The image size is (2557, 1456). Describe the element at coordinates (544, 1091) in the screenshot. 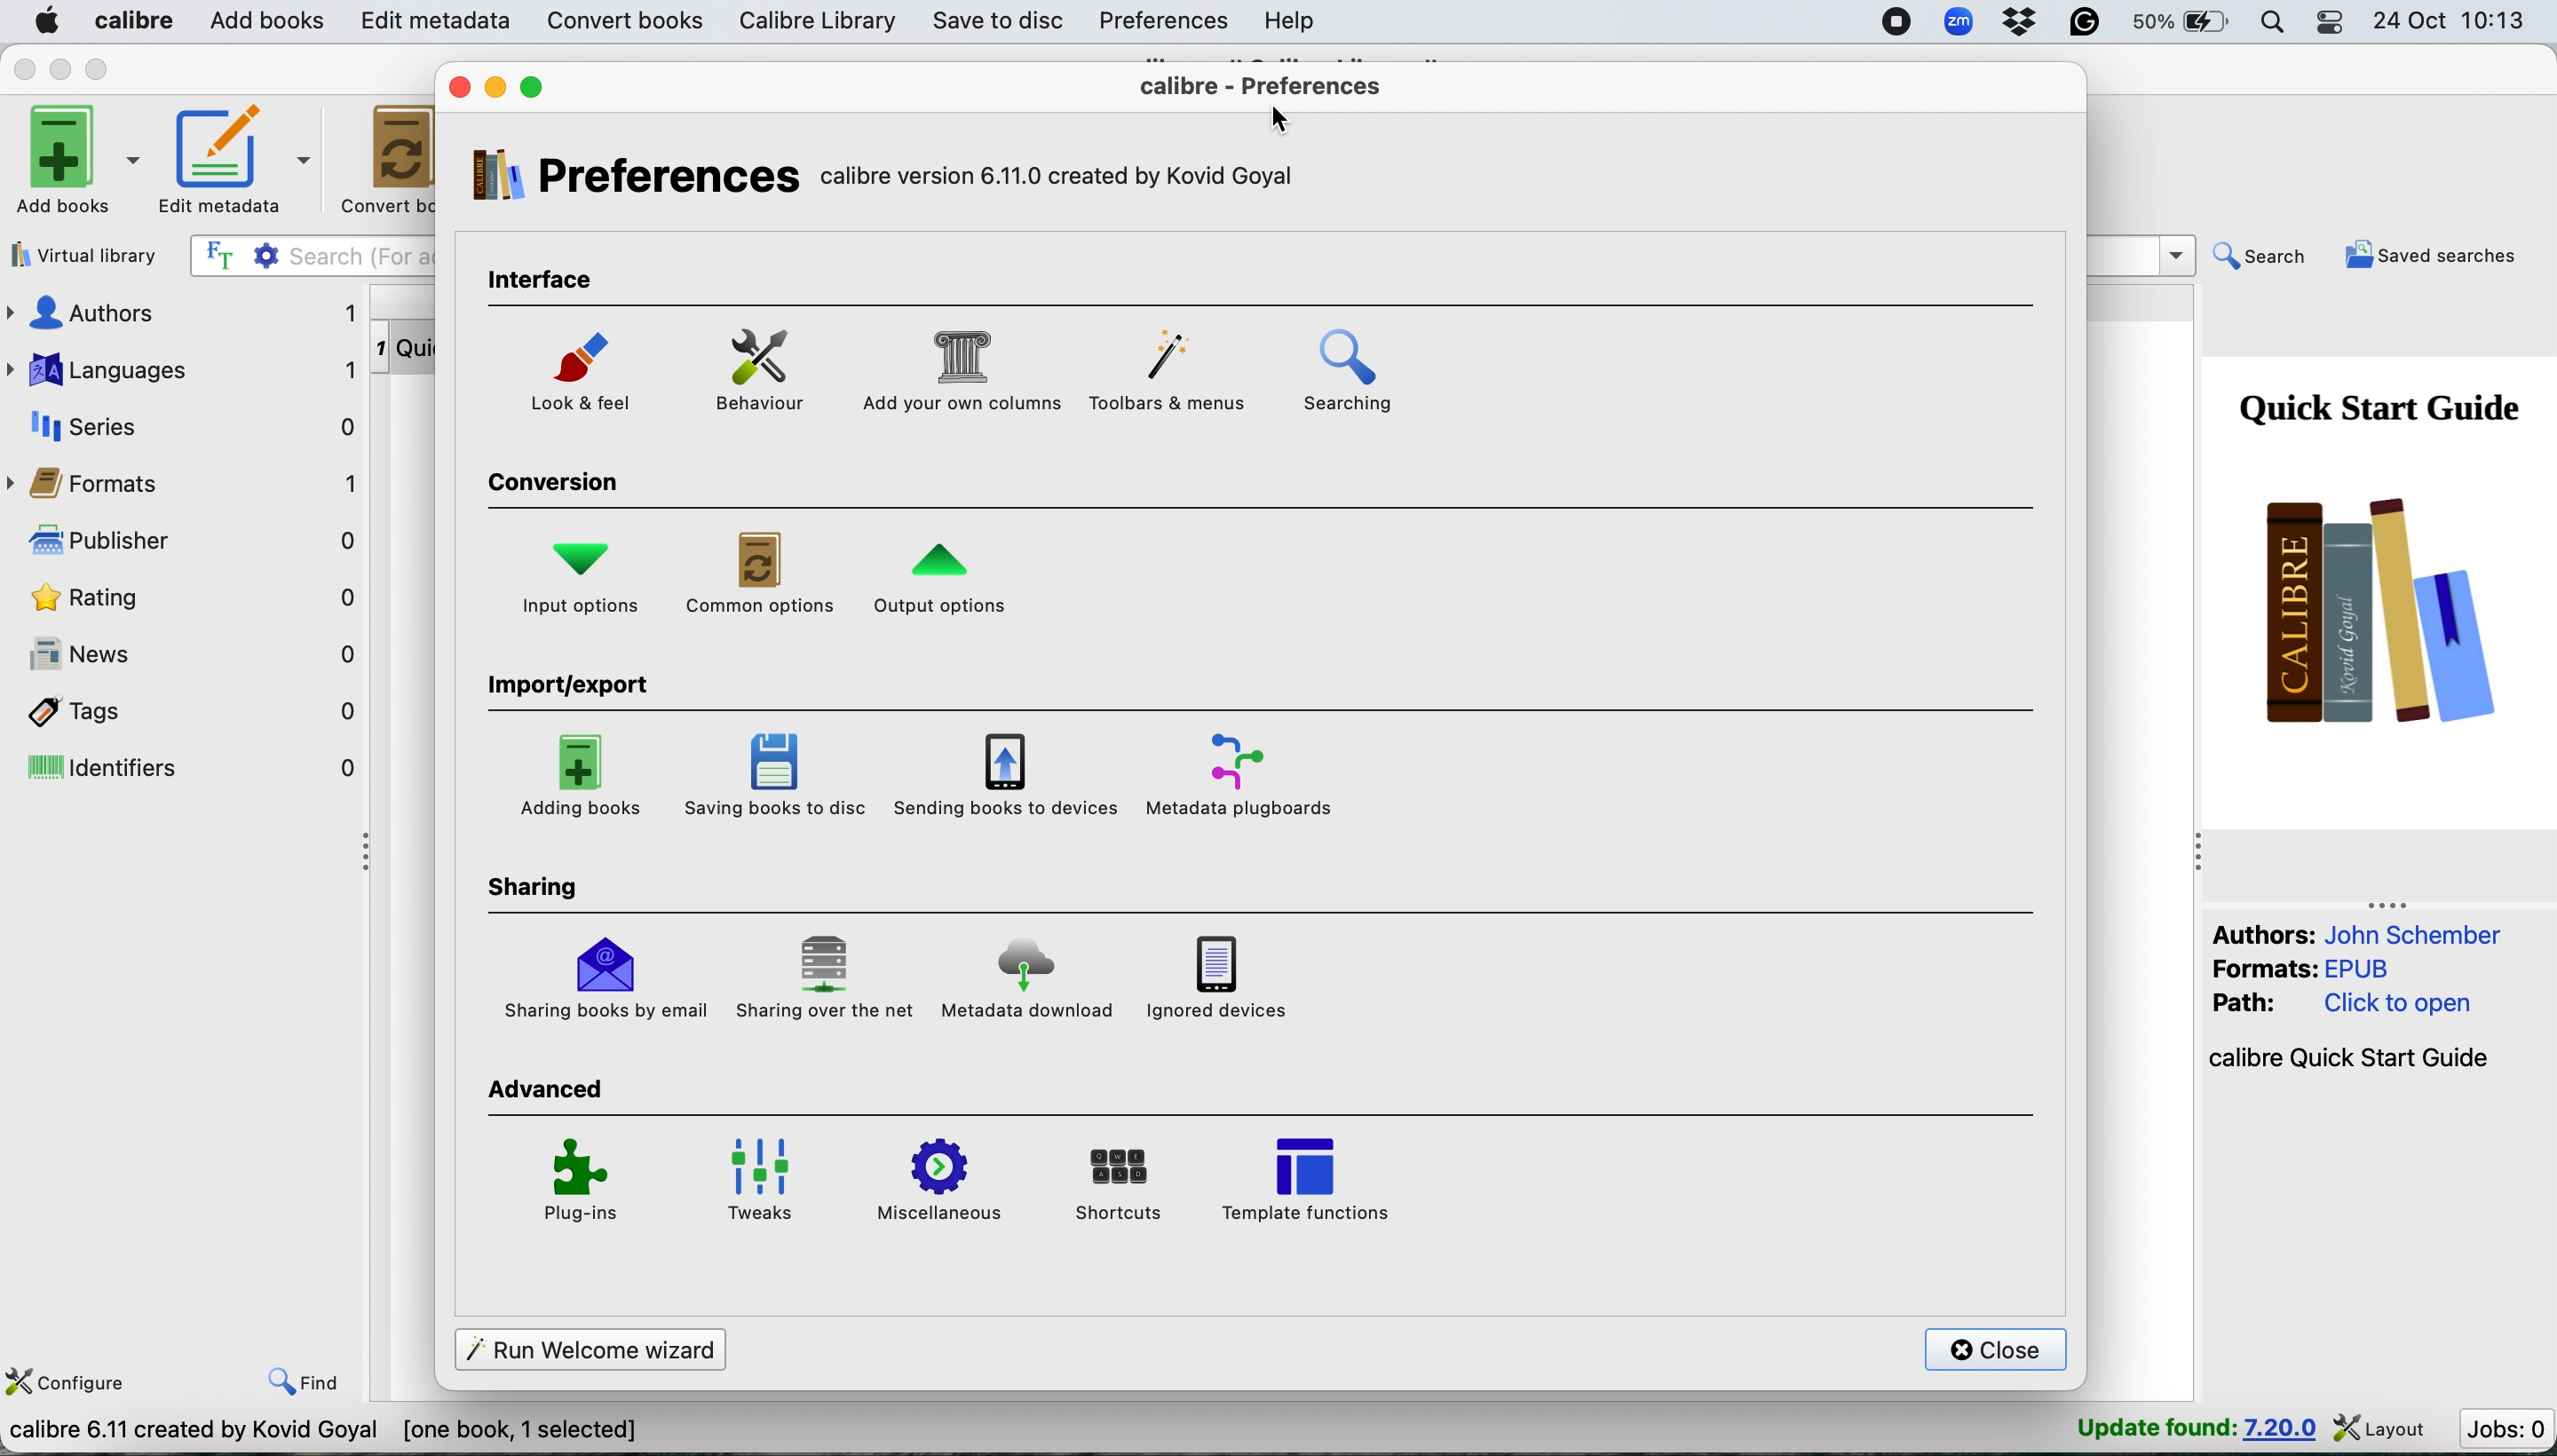

I see `advanced` at that location.